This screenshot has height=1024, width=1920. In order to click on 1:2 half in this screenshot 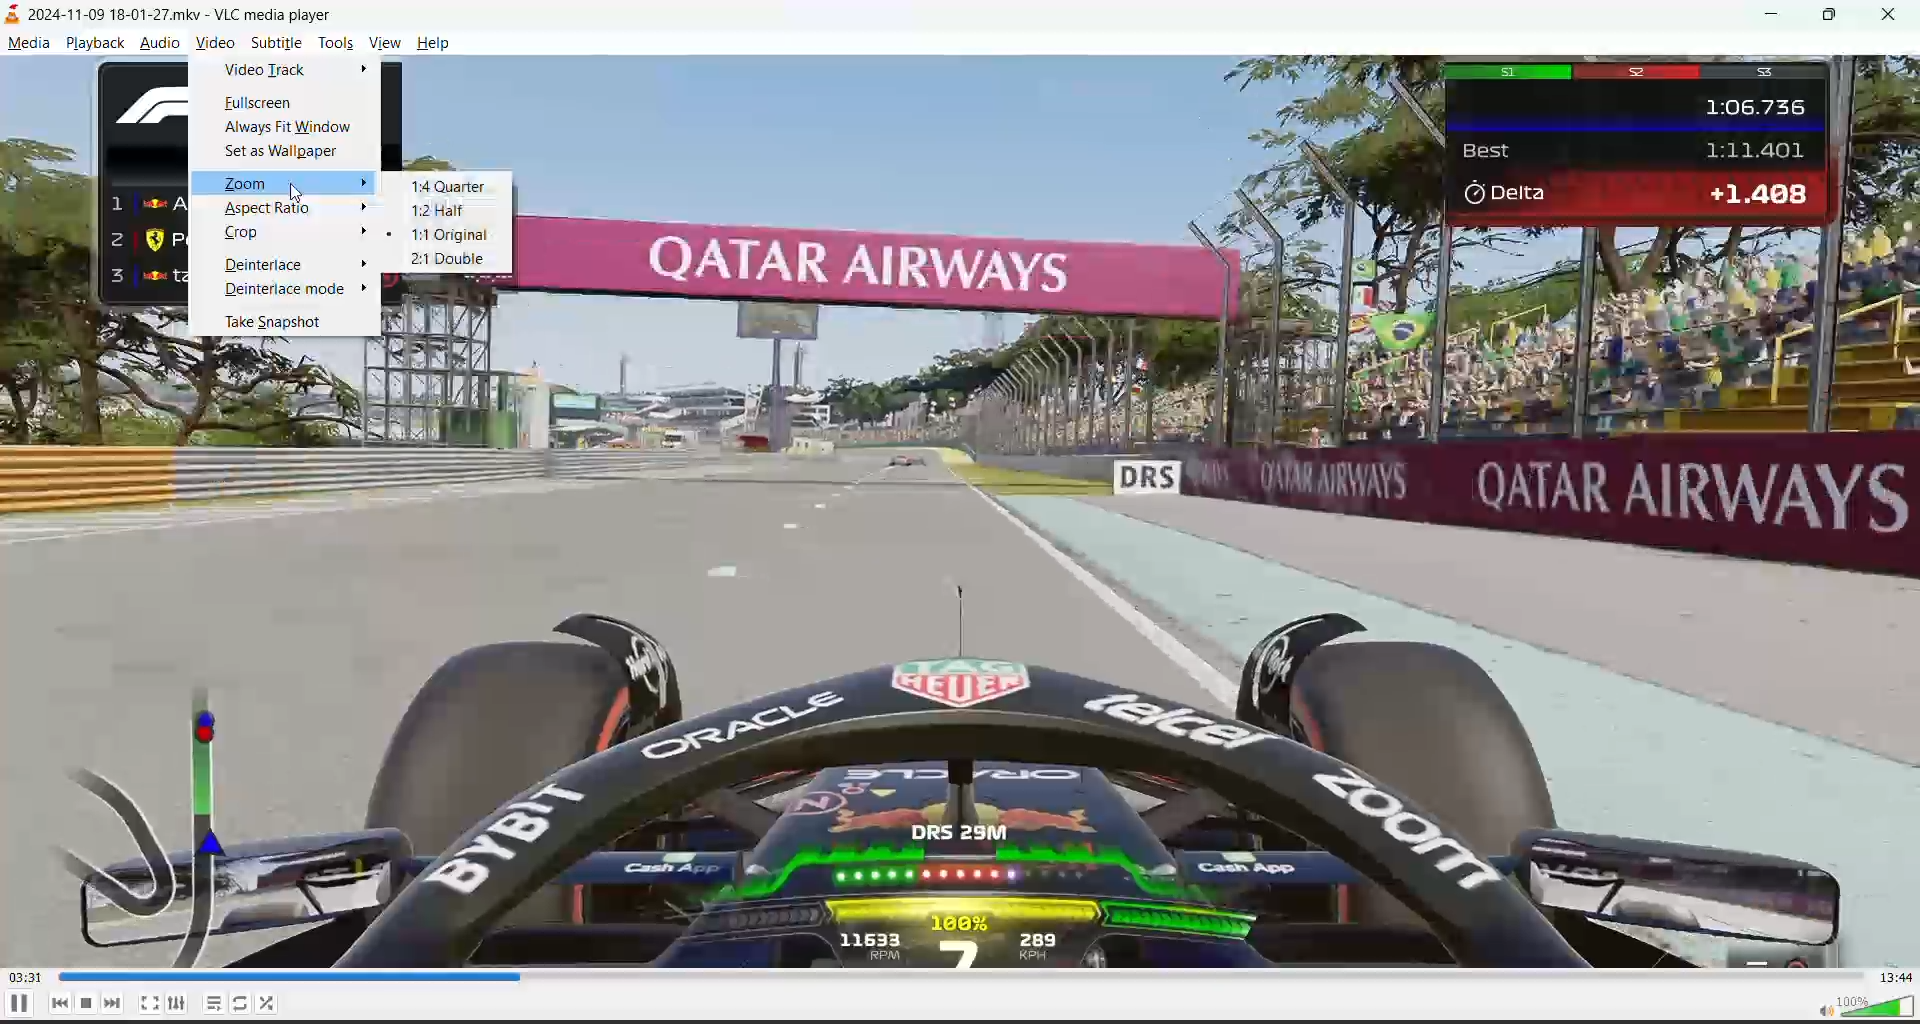, I will do `click(432, 210)`.